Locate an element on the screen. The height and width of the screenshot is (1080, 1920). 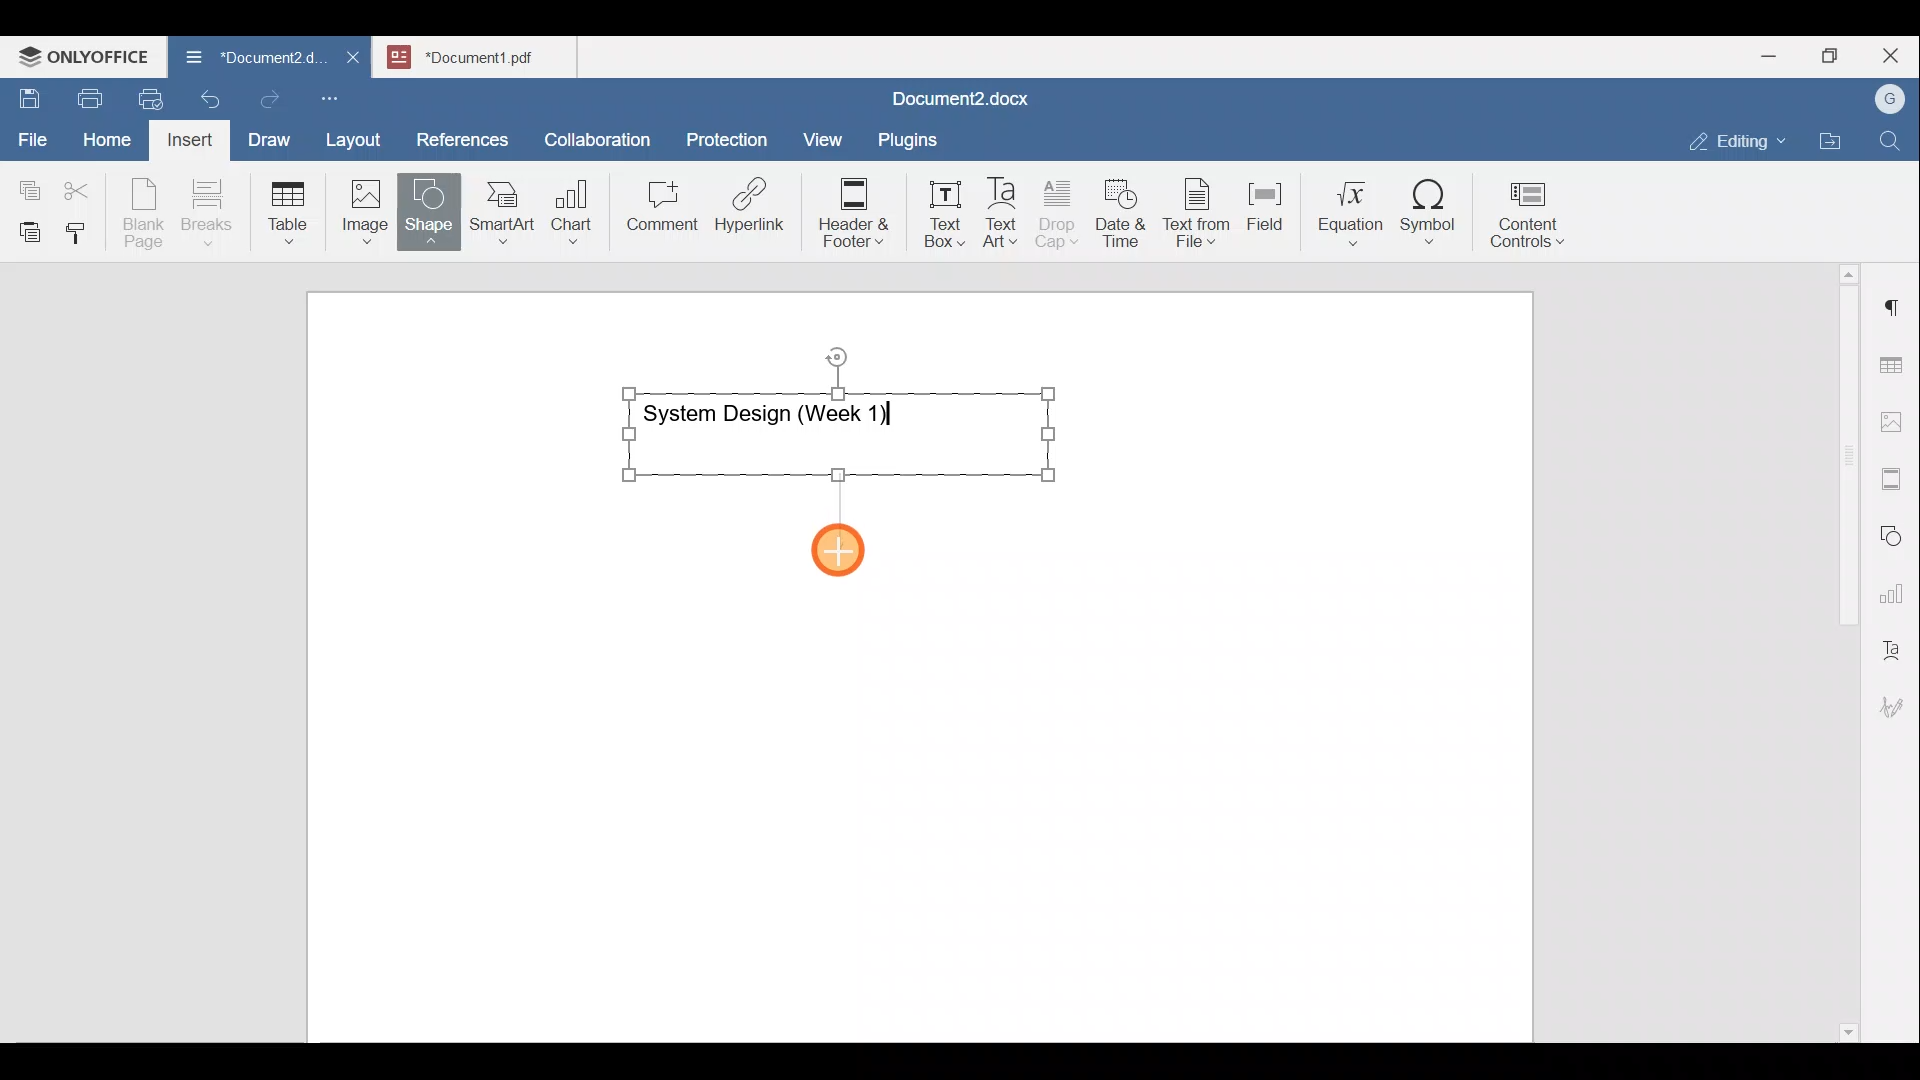
Header & footer is located at coordinates (847, 211).